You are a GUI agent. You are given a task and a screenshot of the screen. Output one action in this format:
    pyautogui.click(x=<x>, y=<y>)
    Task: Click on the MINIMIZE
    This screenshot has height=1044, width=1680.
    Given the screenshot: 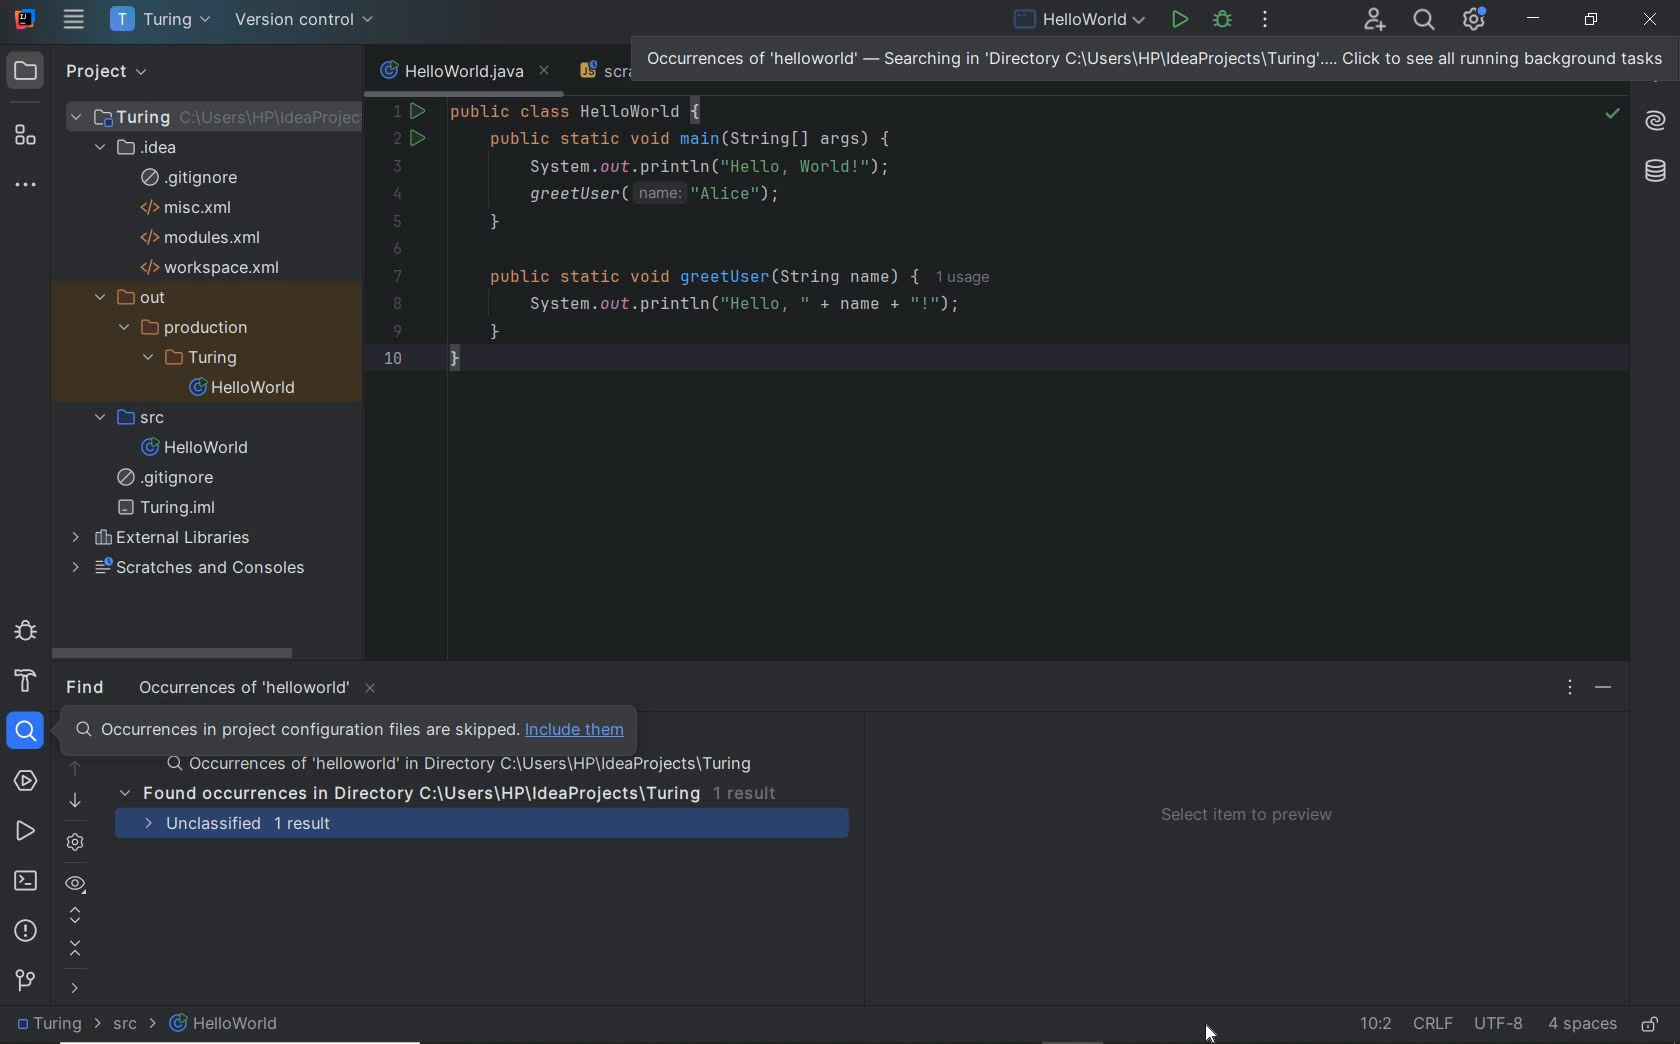 What is the action you would take?
    pyautogui.click(x=1535, y=19)
    